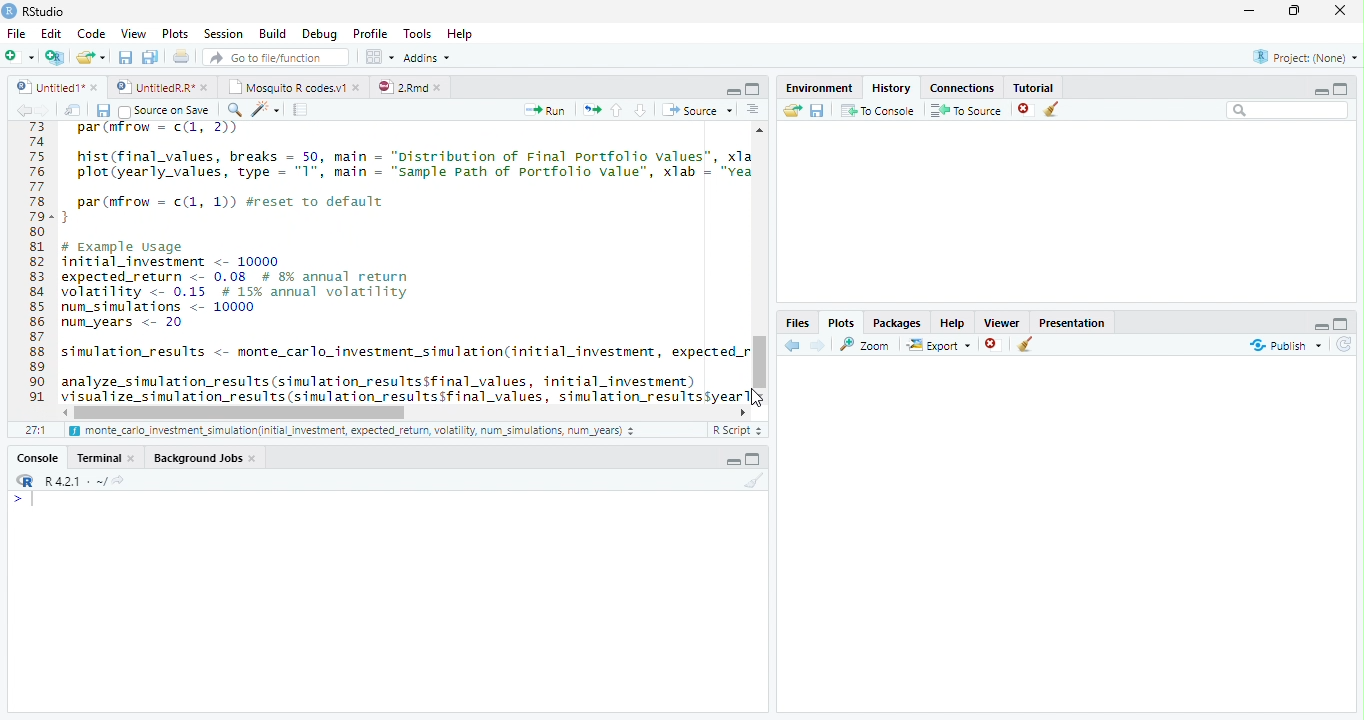  Describe the element at coordinates (23, 110) in the screenshot. I see `previous source location` at that location.